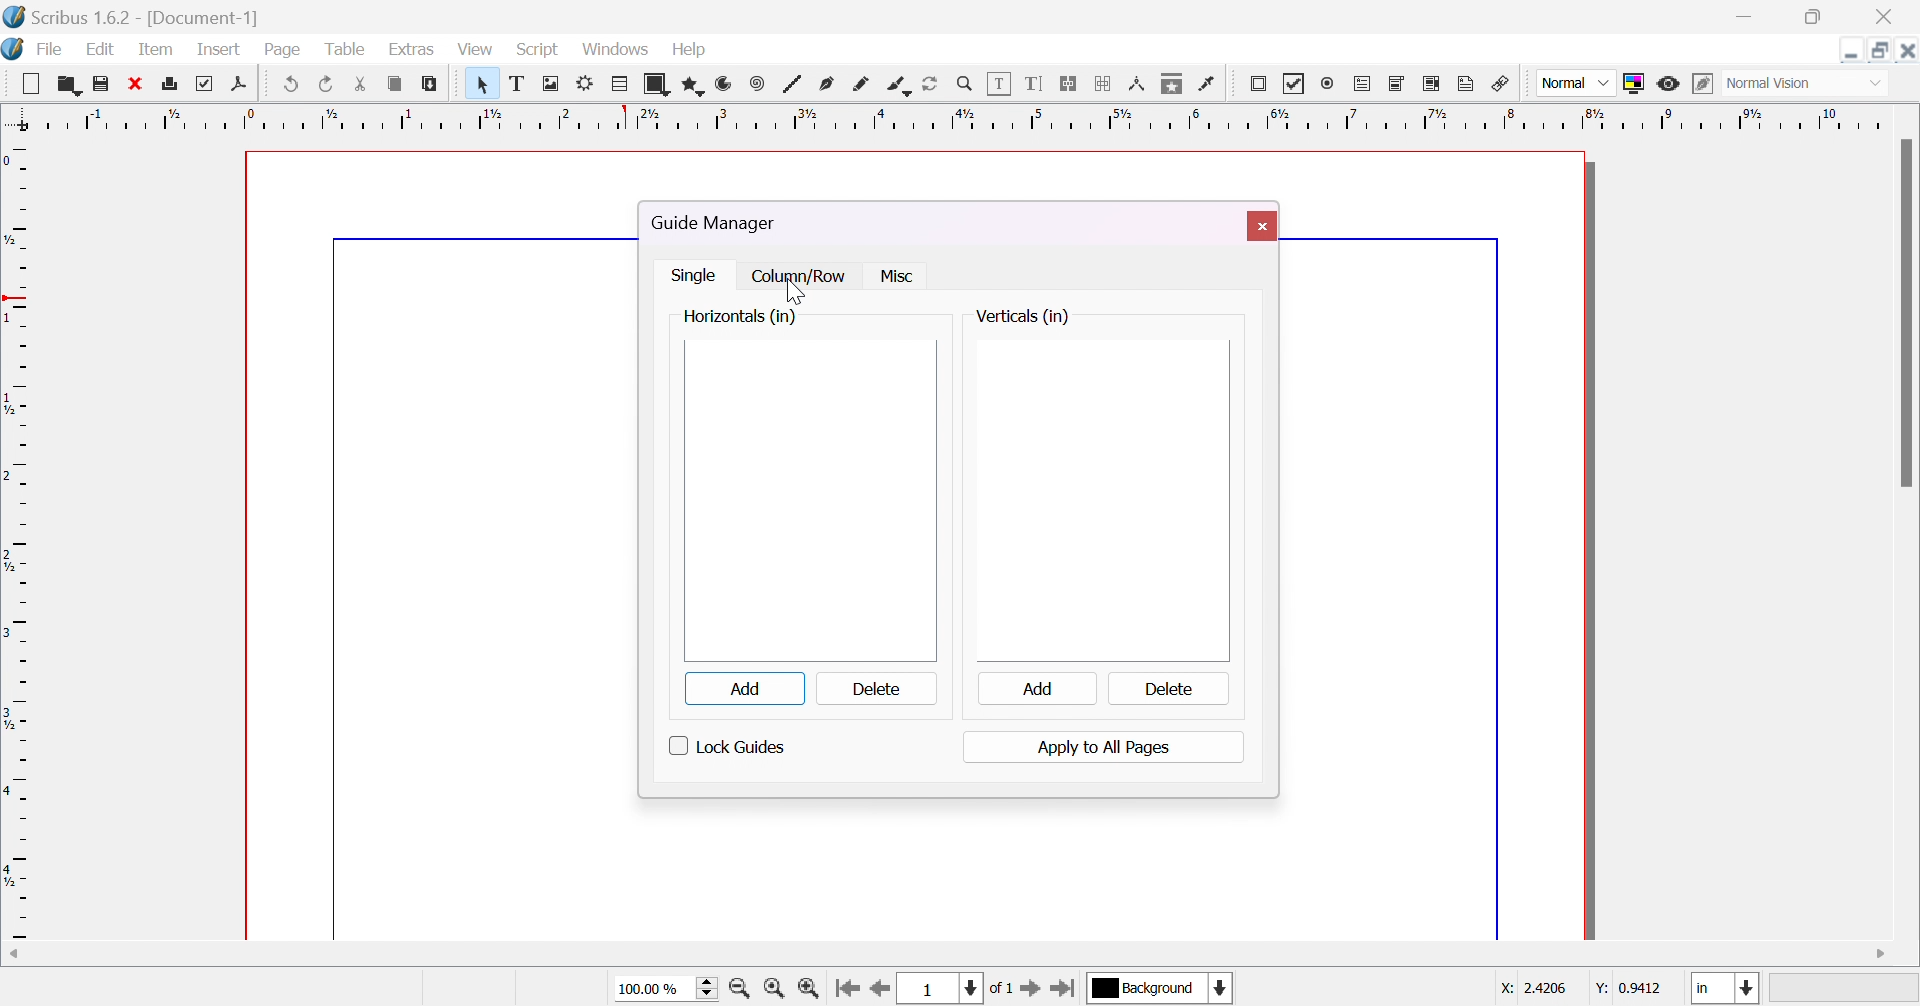  What do you see at coordinates (295, 81) in the screenshot?
I see `undo` at bounding box center [295, 81].